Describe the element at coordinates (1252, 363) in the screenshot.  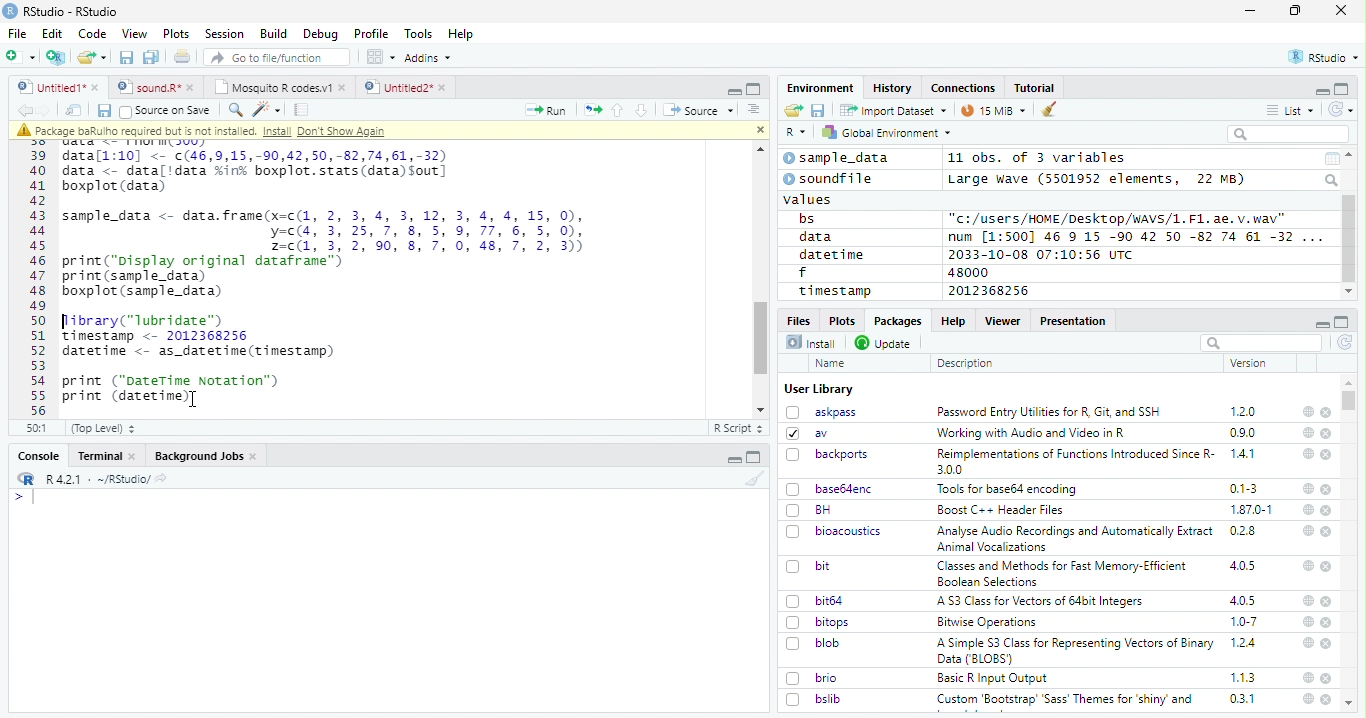
I see `Version` at that location.